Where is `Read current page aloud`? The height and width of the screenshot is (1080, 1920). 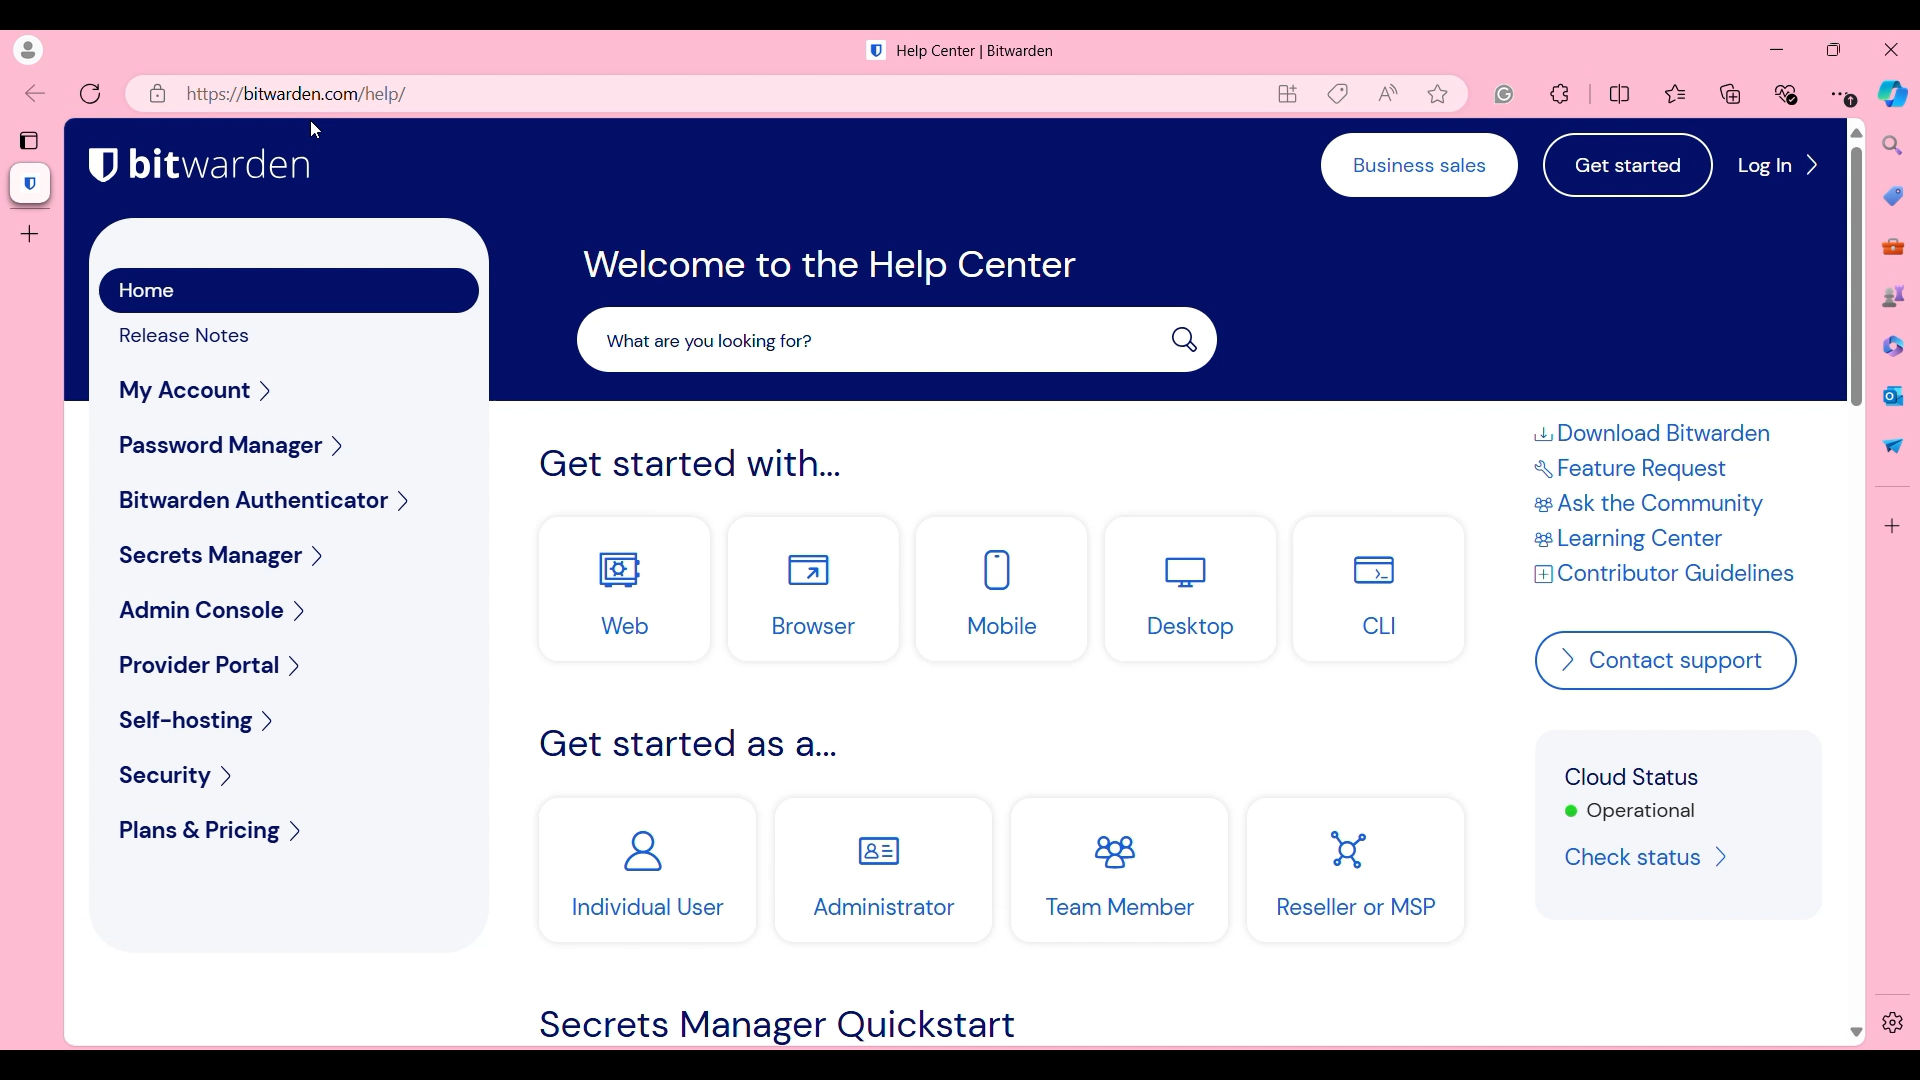 Read current page aloud is located at coordinates (1388, 94).